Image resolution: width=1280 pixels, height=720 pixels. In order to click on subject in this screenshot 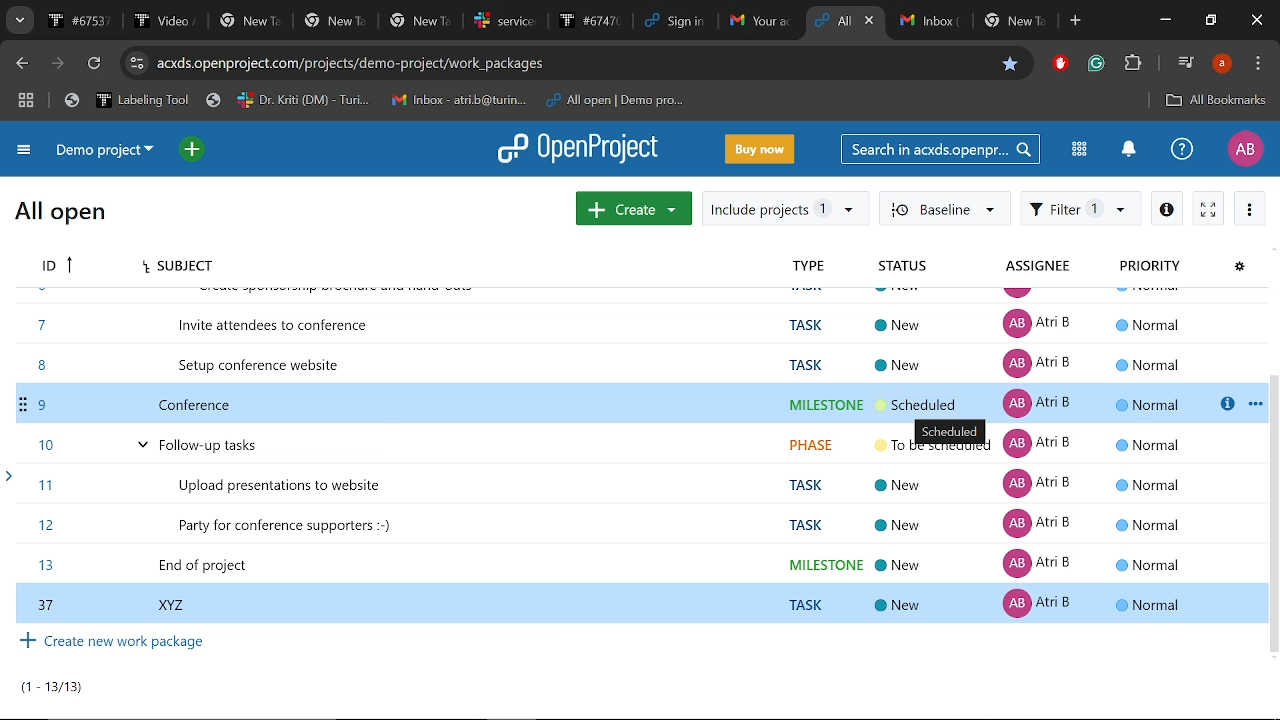, I will do `click(183, 263)`.